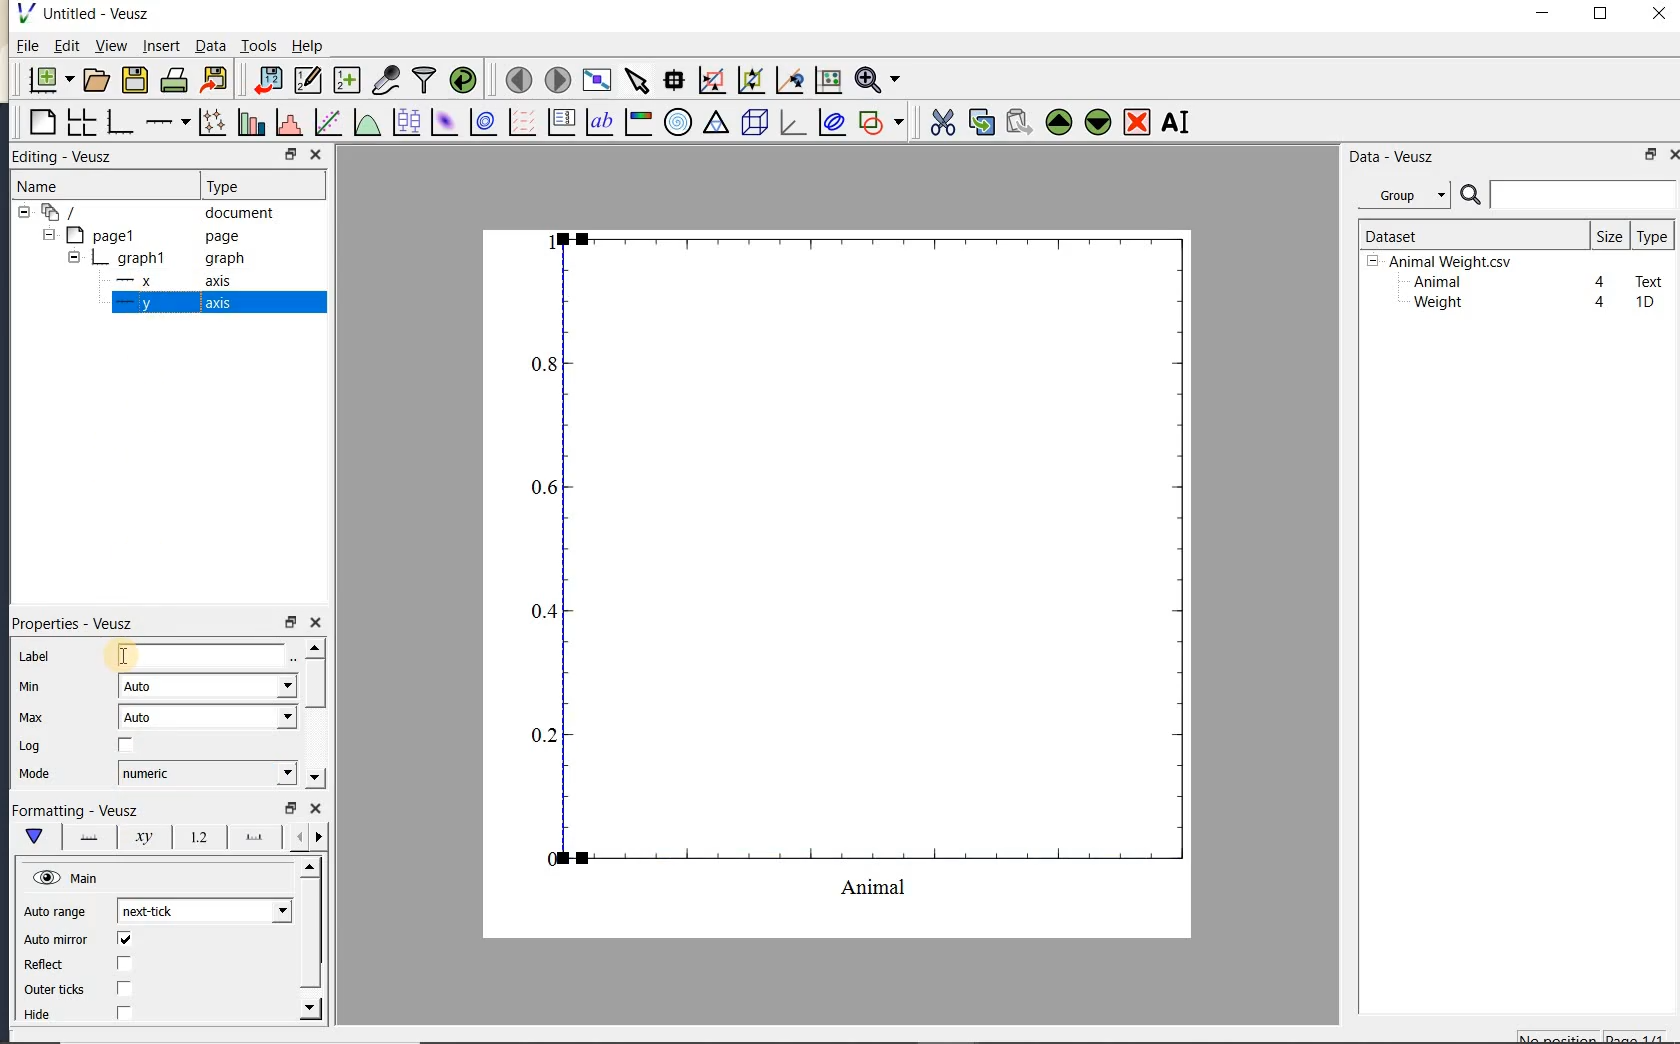  What do you see at coordinates (1059, 123) in the screenshot?
I see `move the selected widget up` at bounding box center [1059, 123].